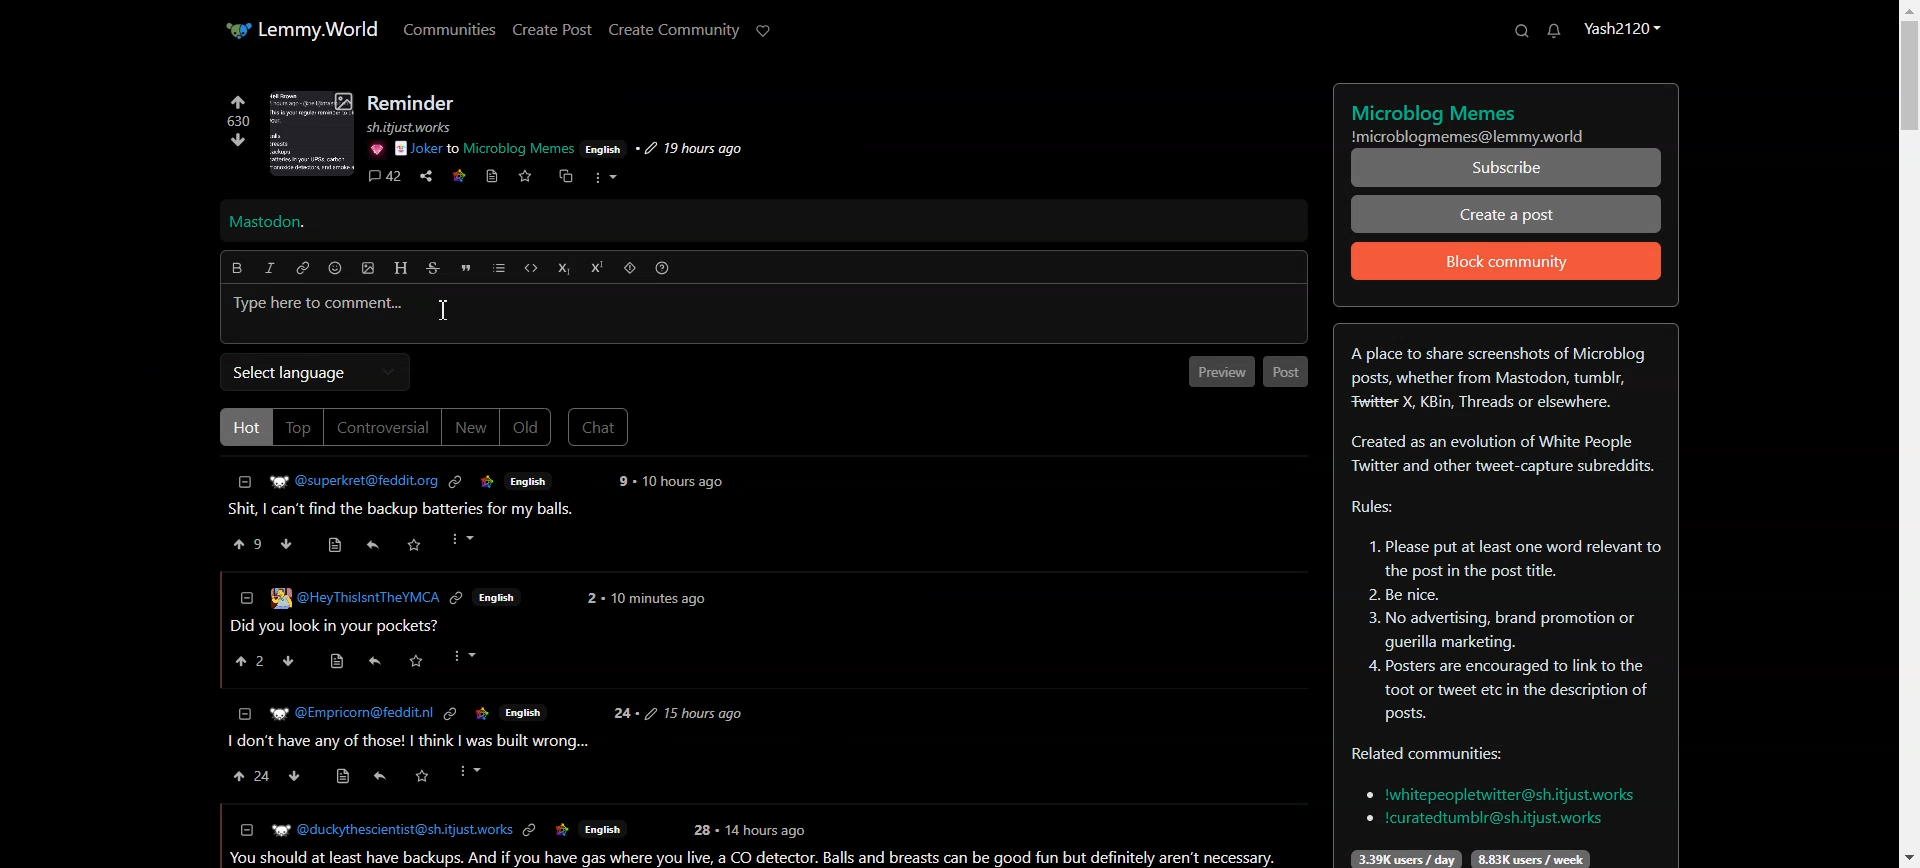 The width and height of the screenshot is (1920, 868). I want to click on , so click(465, 540).